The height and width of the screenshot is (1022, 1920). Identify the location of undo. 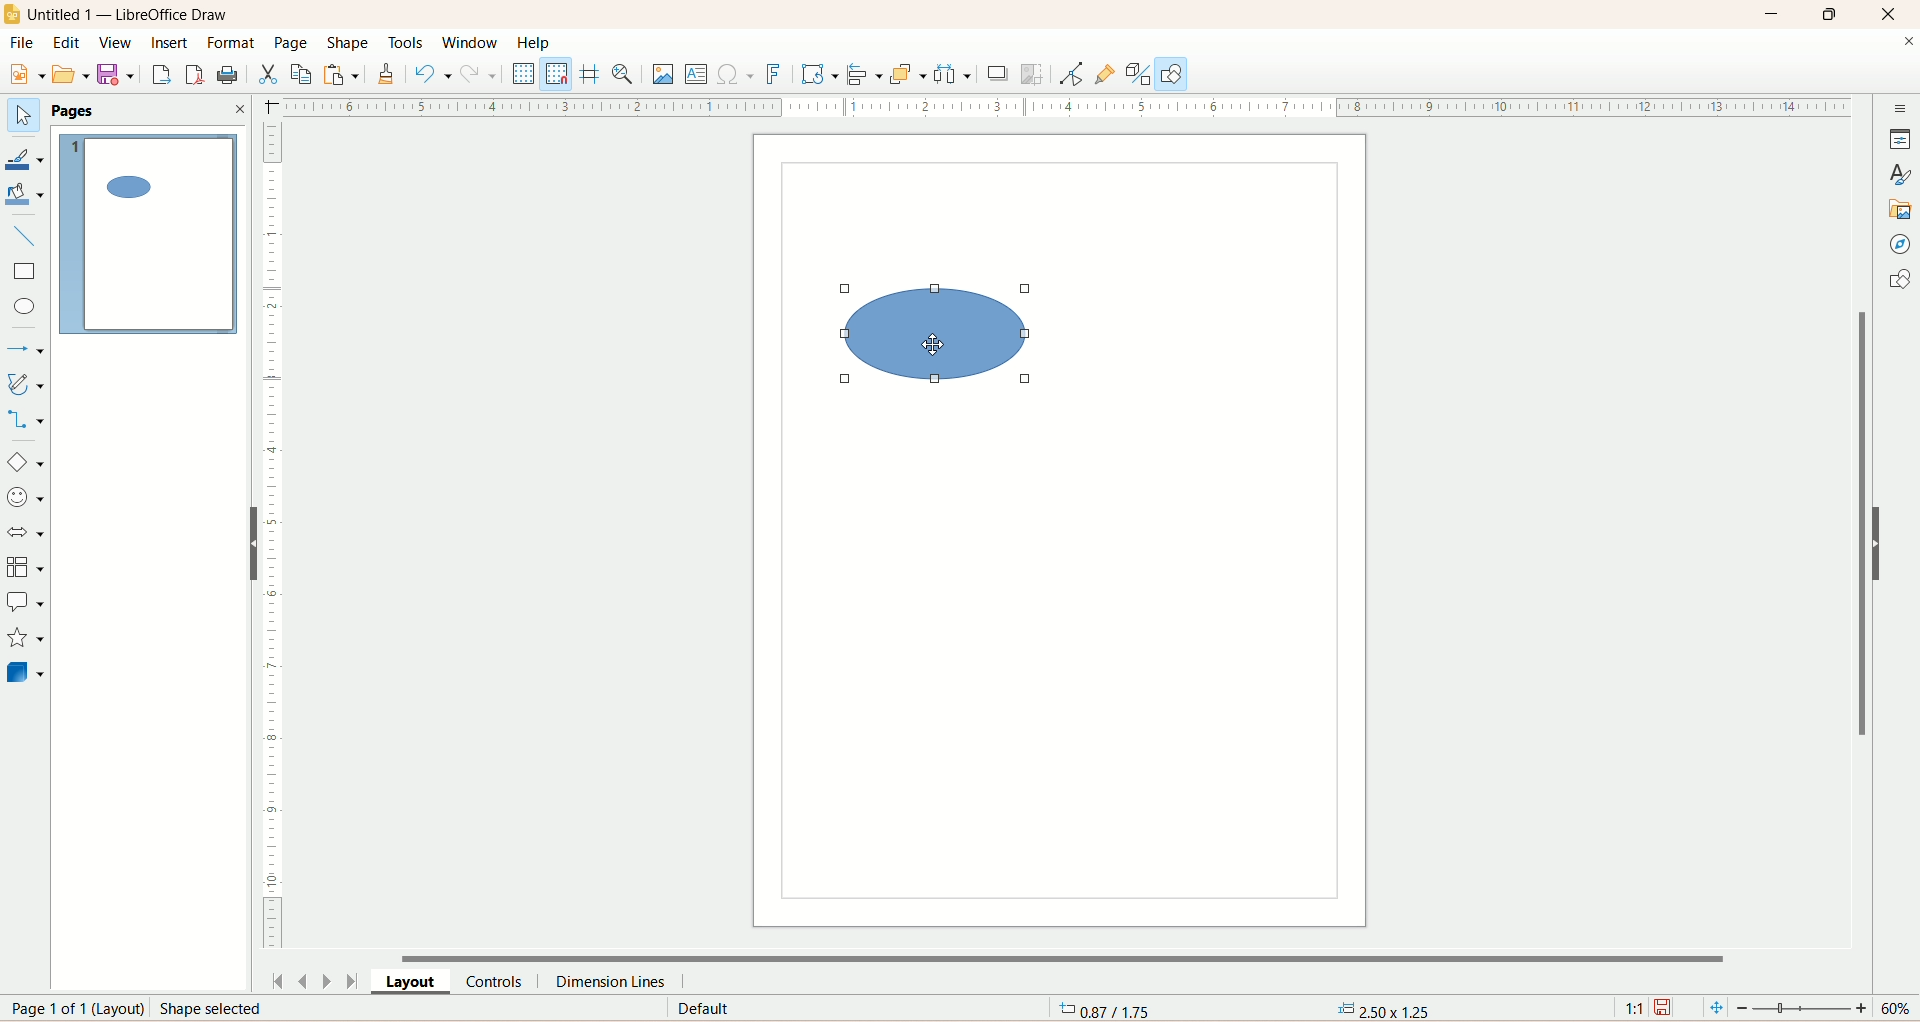
(433, 74).